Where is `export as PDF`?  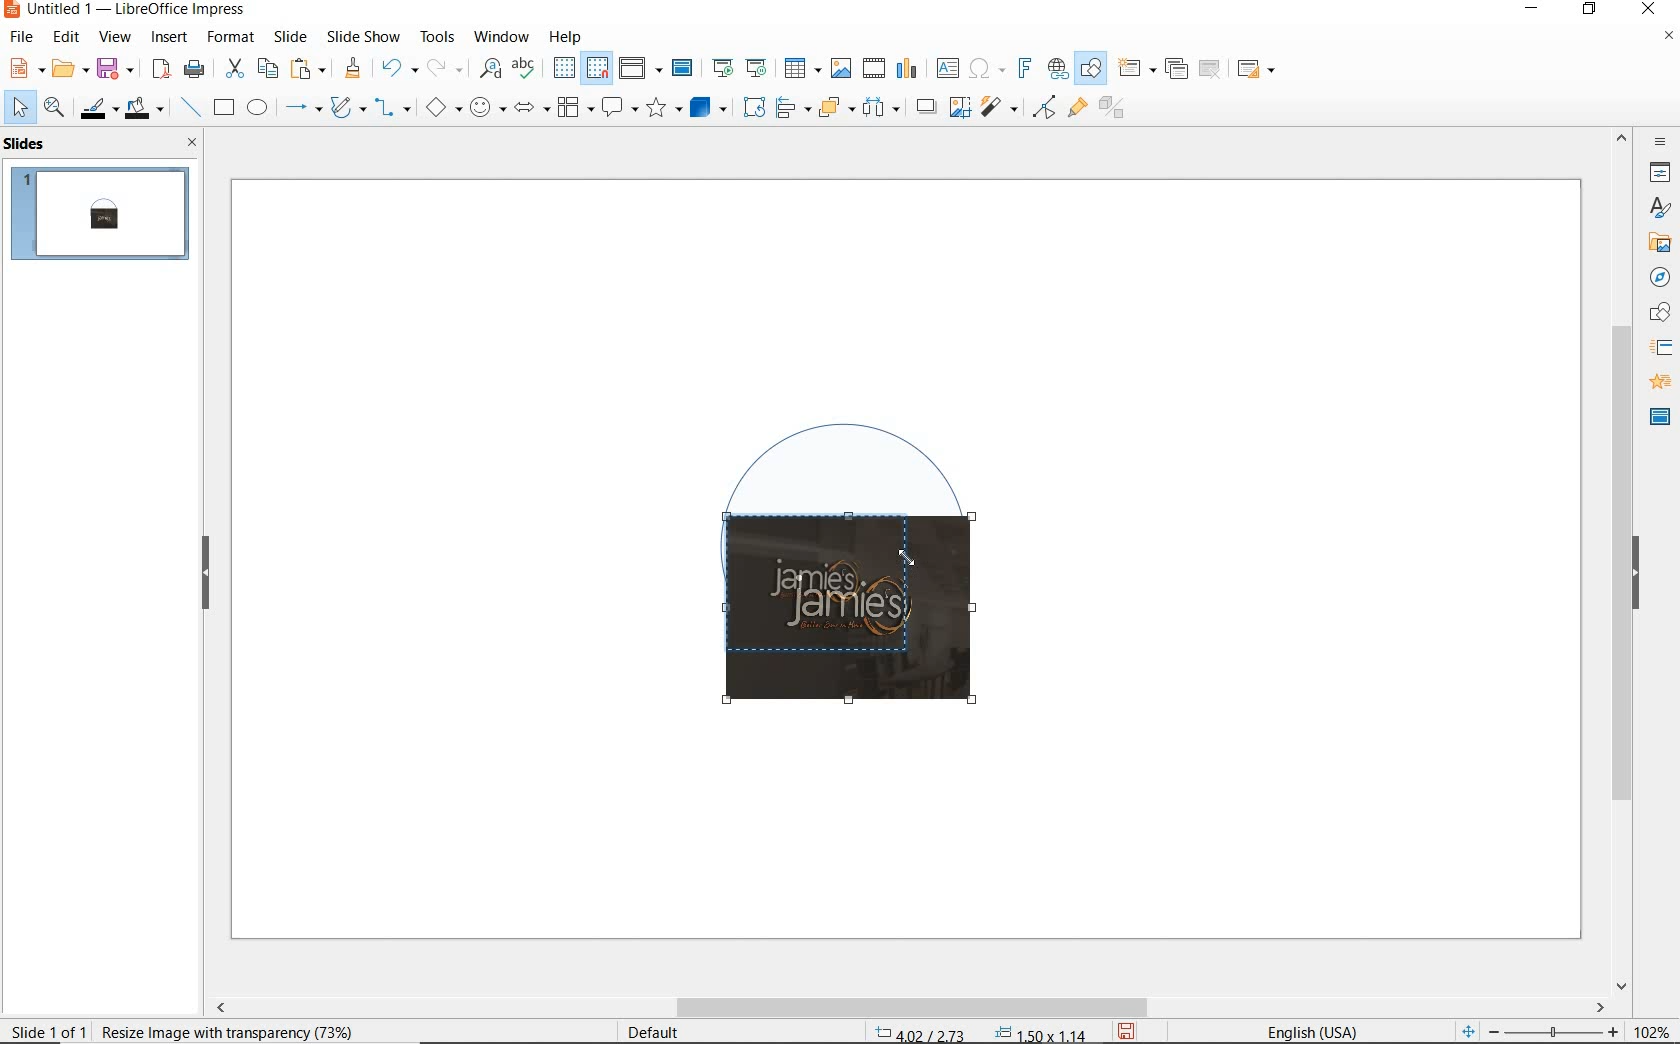 export as PDF is located at coordinates (161, 70).